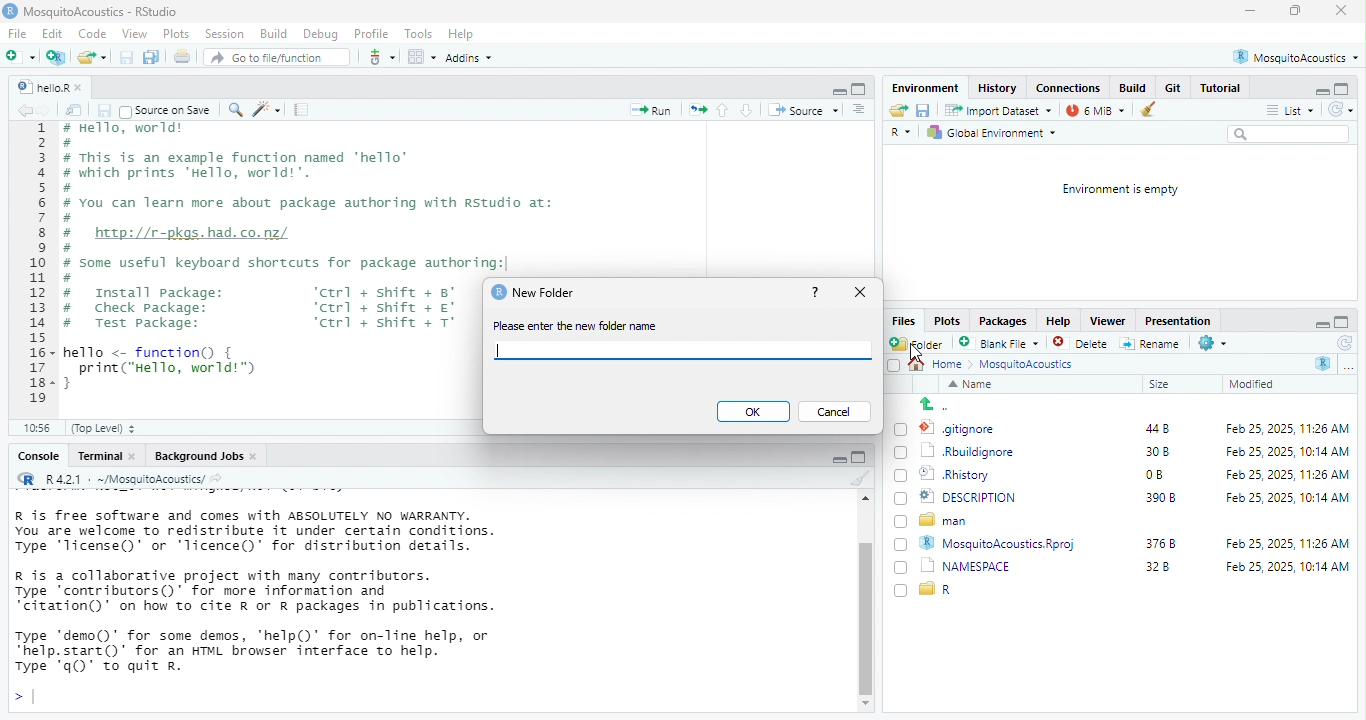  I want to click on open an existing file, so click(93, 57).